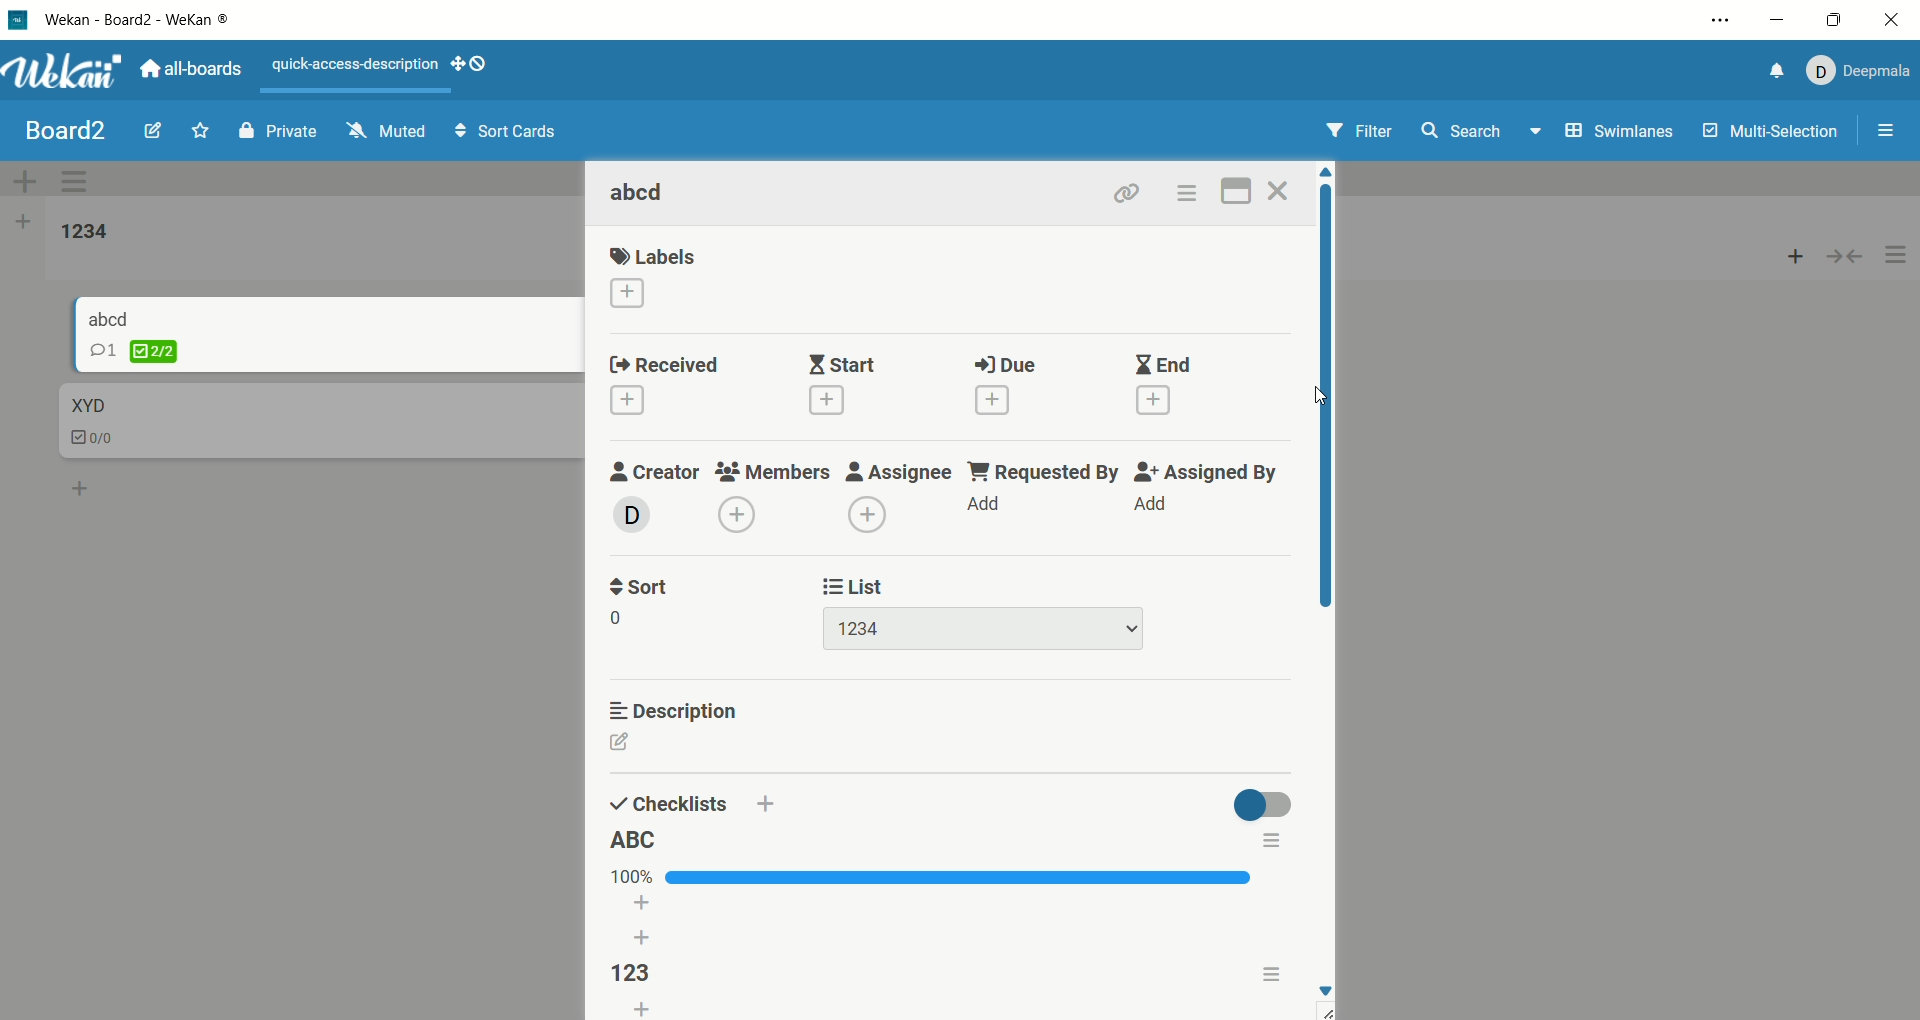 The image size is (1920, 1020). What do you see at coordinates (95, 440) in the screenshot?
I see `checklist` at bounding box center [95, 440].